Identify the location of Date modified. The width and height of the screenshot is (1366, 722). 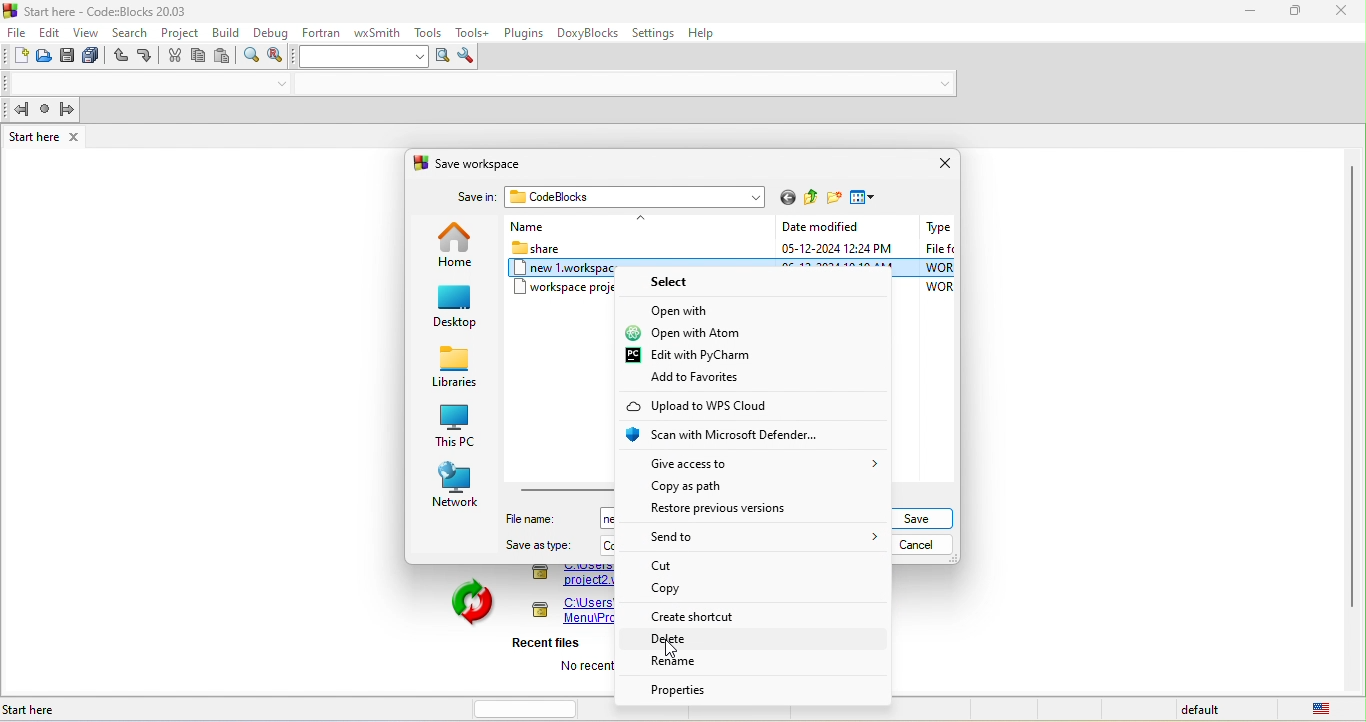
(828, 228).